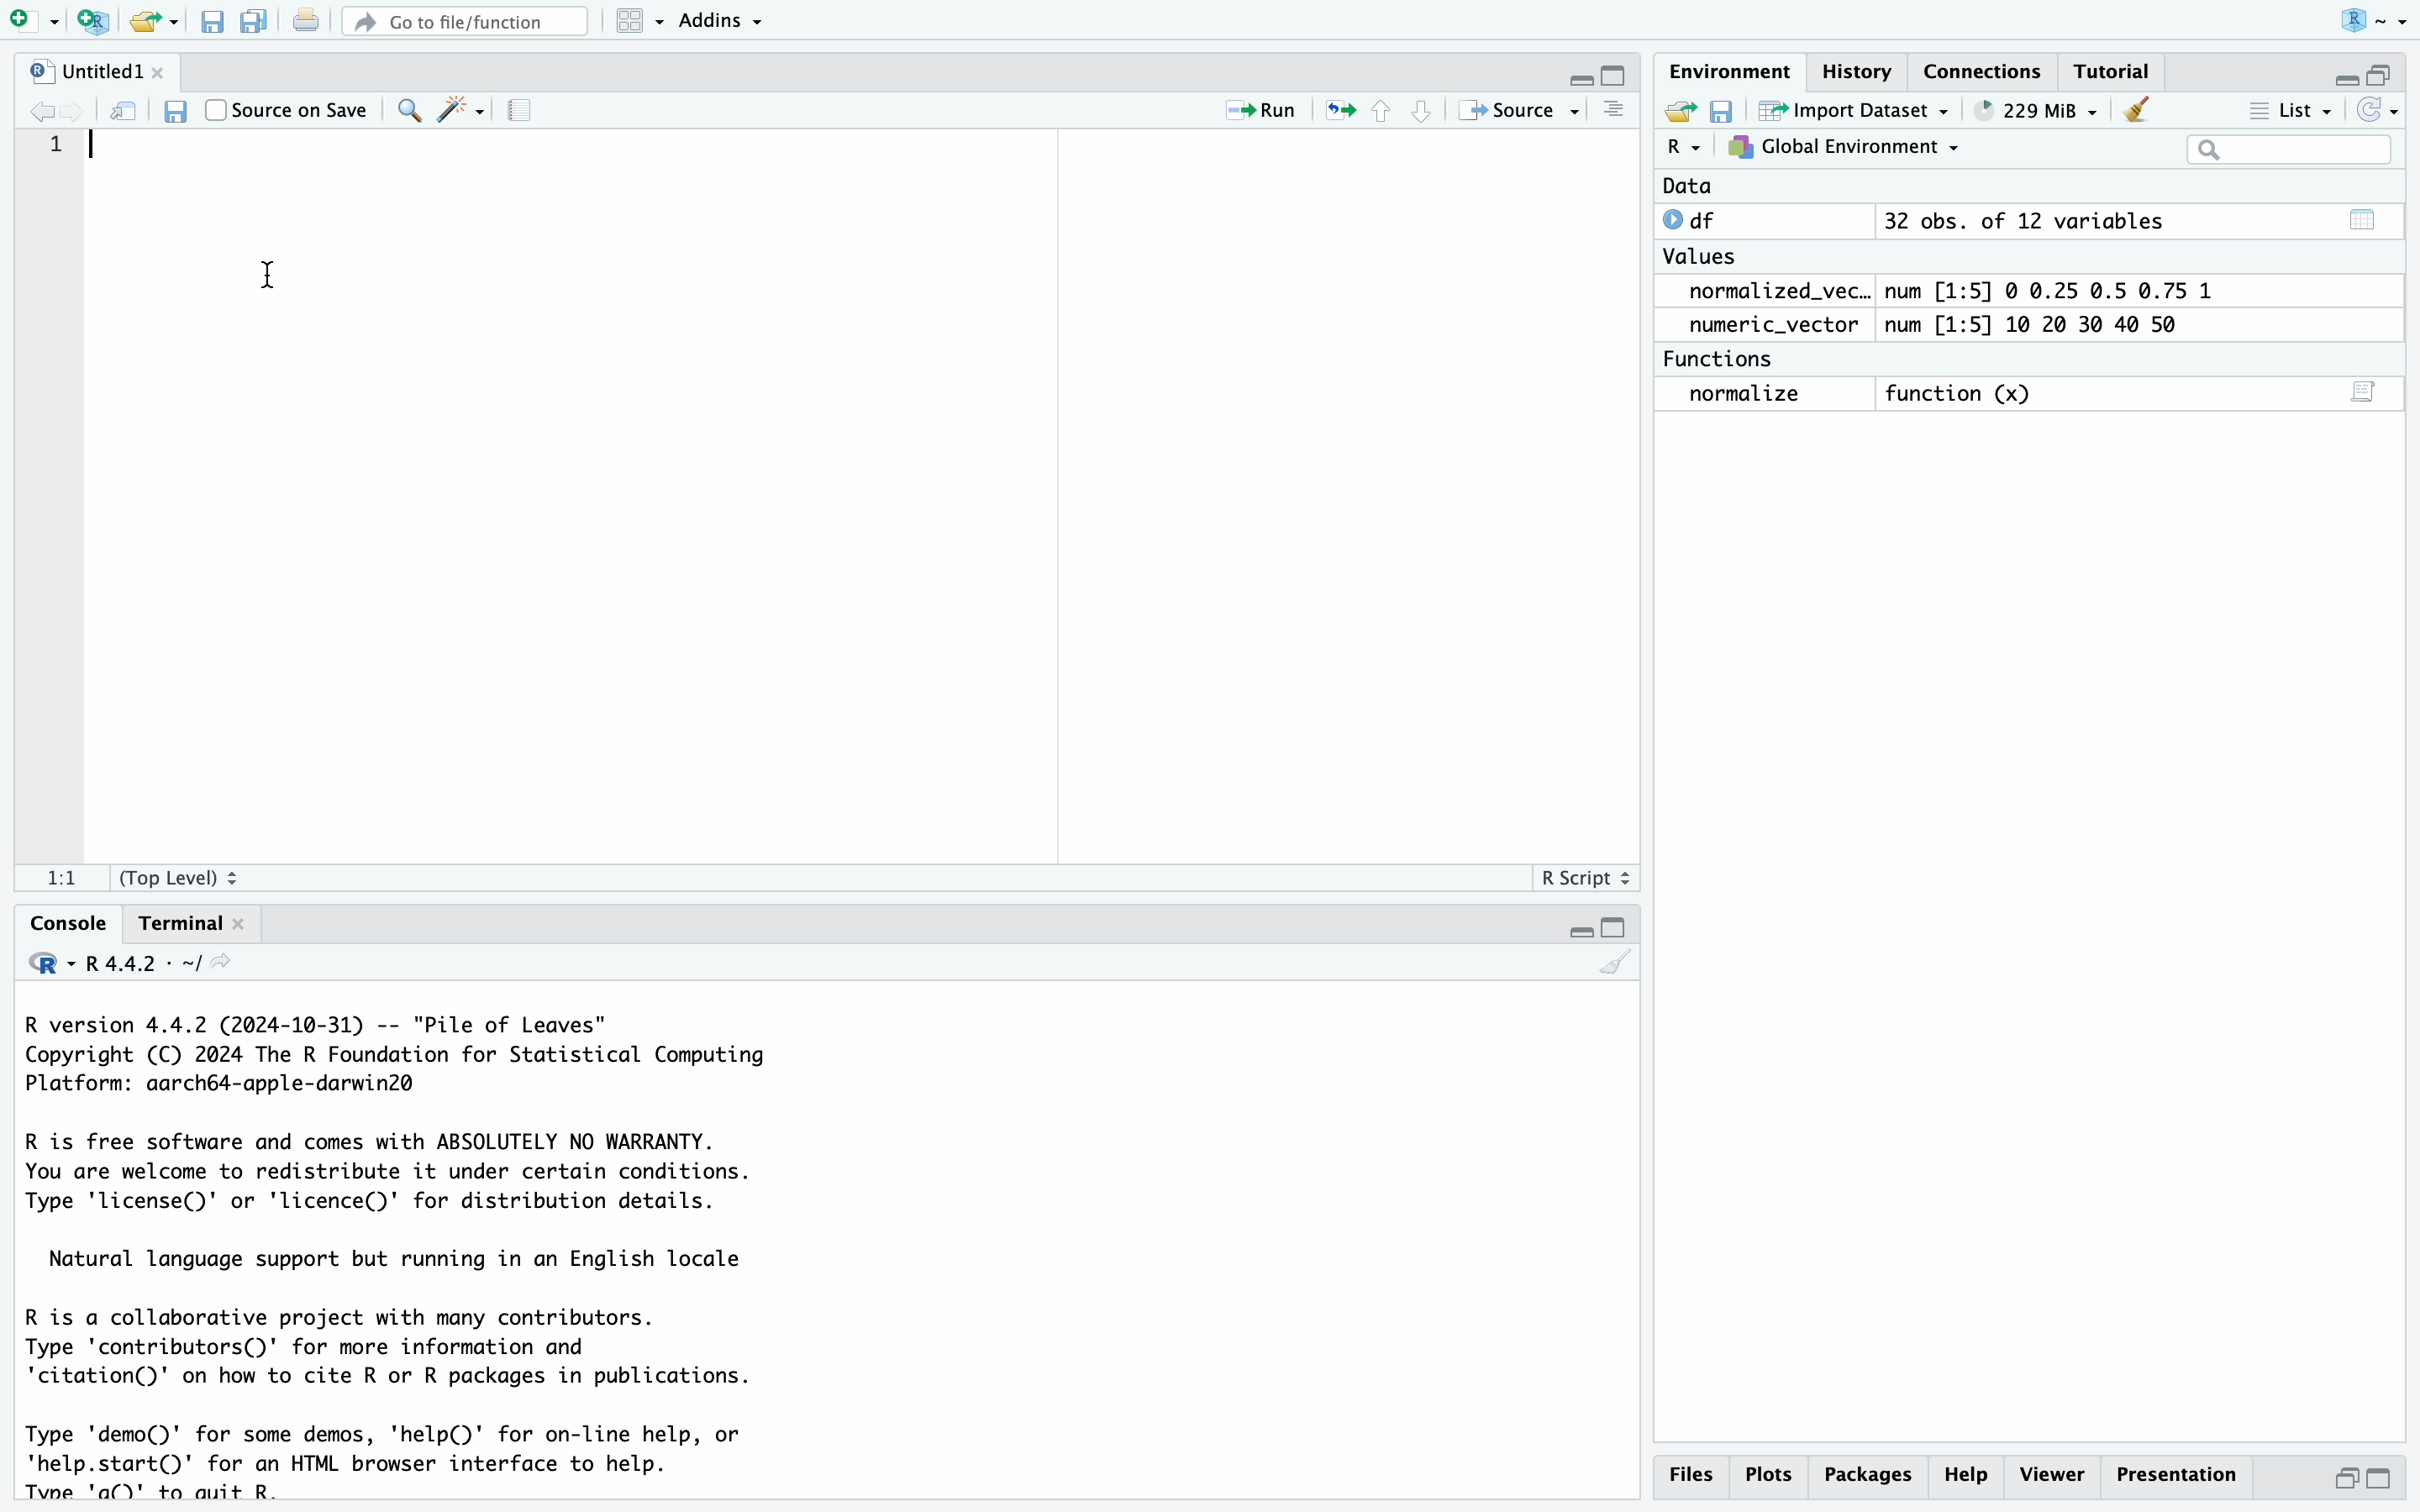 This screenshot has width=2420, height=1512. I want to click on Data
O df 32 obs. of 12 variables
Values
normalized_vec.. num [1:5] @ 0.25 0.5 0.75 1
numeric_vector num [1:5] 10 20 30 40 50
Functions
normalize function (x), so click(1934, 297).